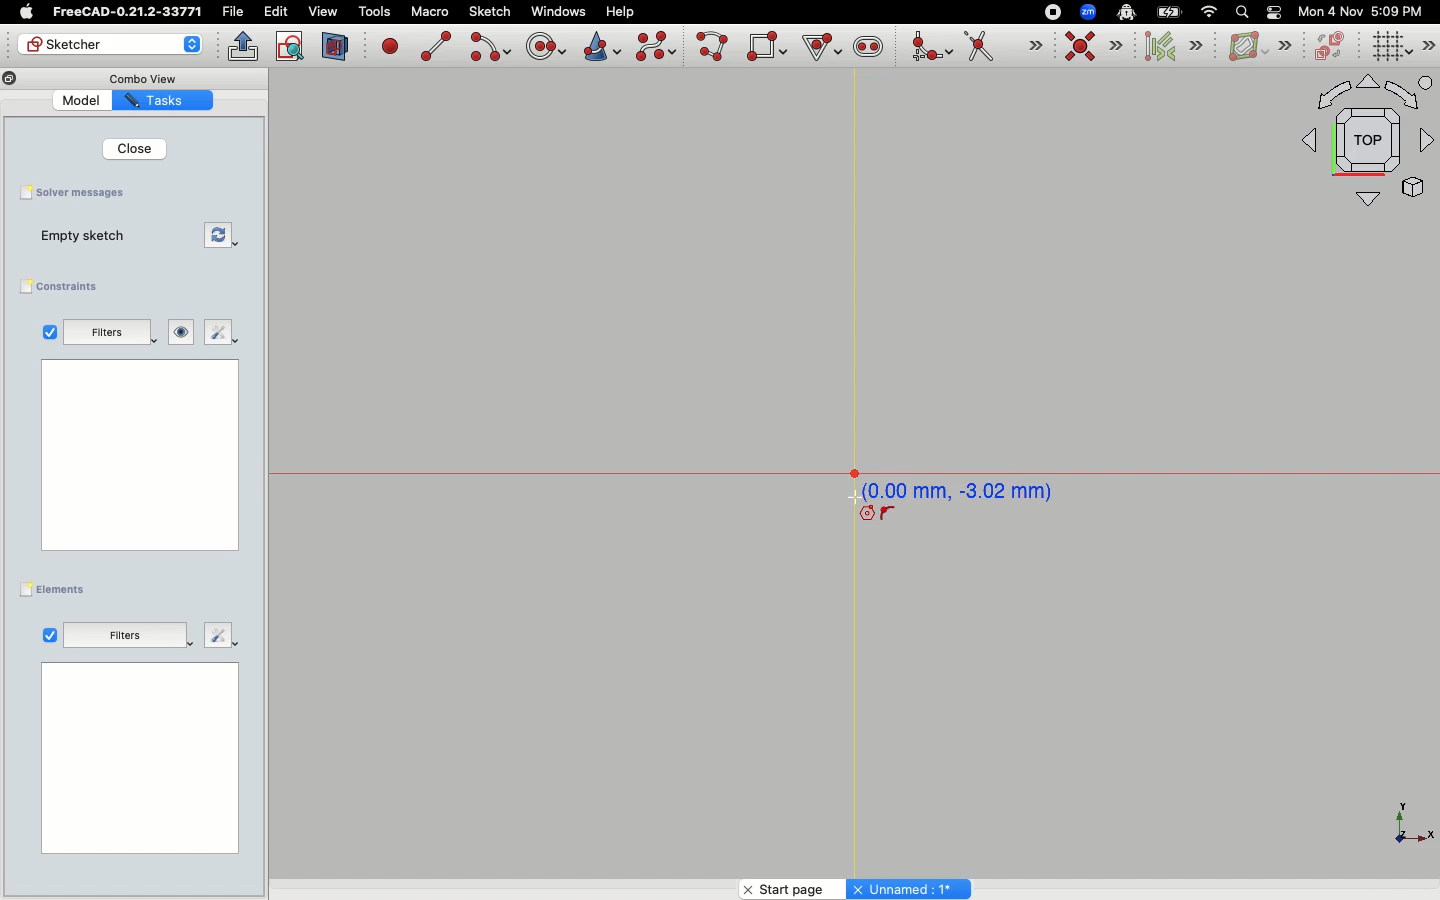 This screenshot has height=900, width=1440. What do you see at coordinates (10, 81) in the screenshot?
I see `Copy` at bounding box center [10, 81].